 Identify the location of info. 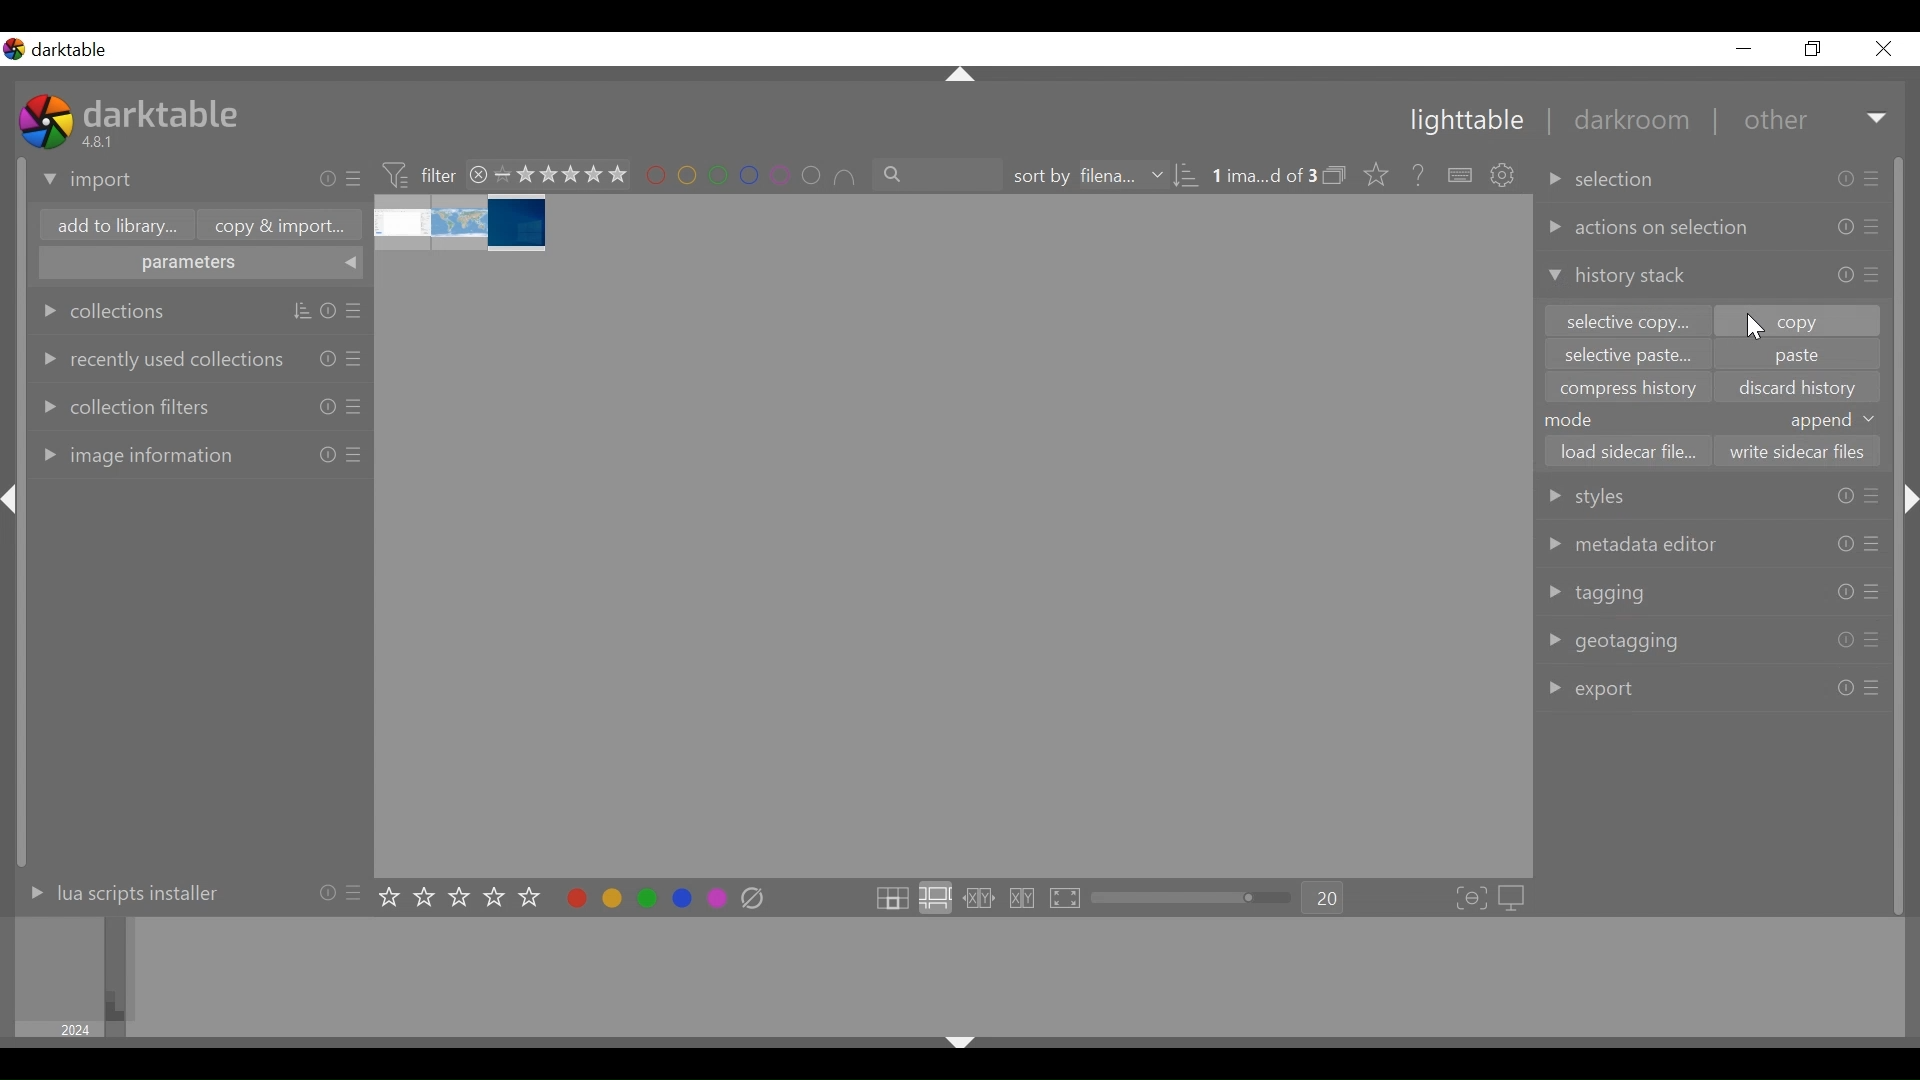
(1845, 594).